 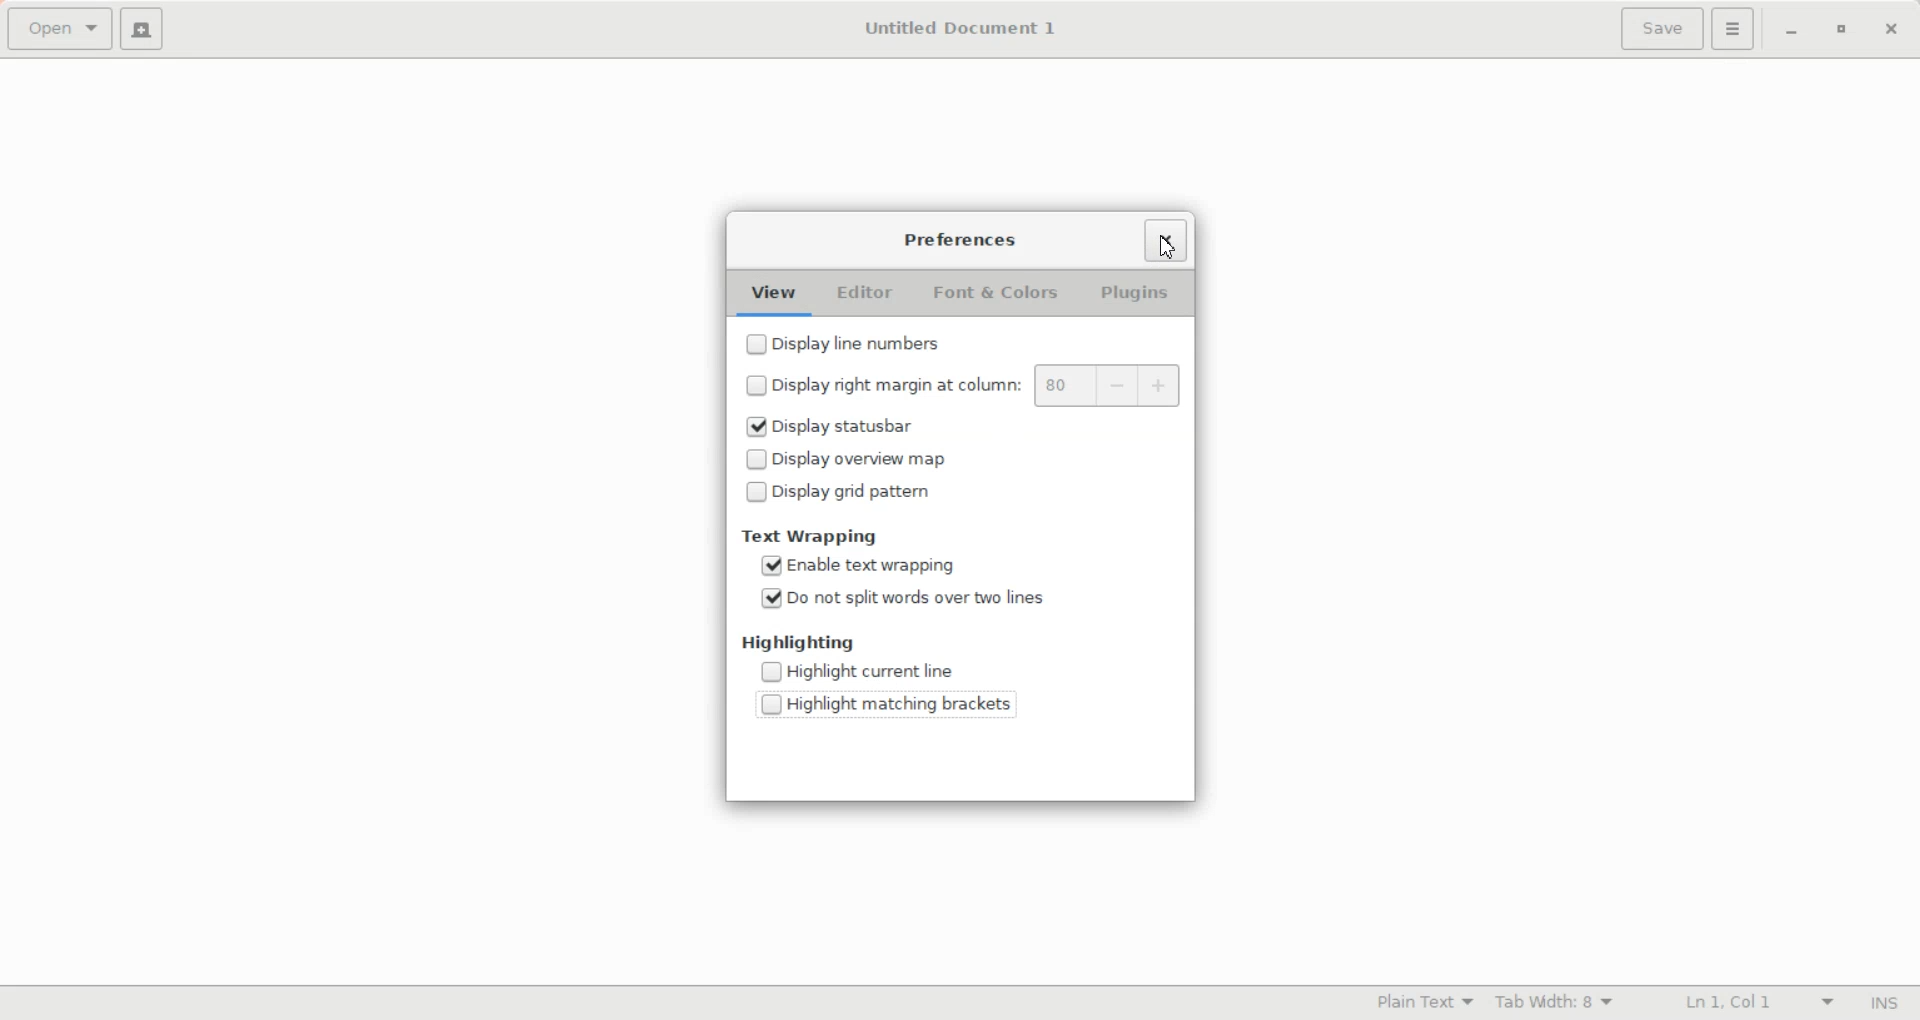 What do you see at coordinates (1840, 31) in the screenshot?
I see `Maximize` at bounding box center [1840, 31].